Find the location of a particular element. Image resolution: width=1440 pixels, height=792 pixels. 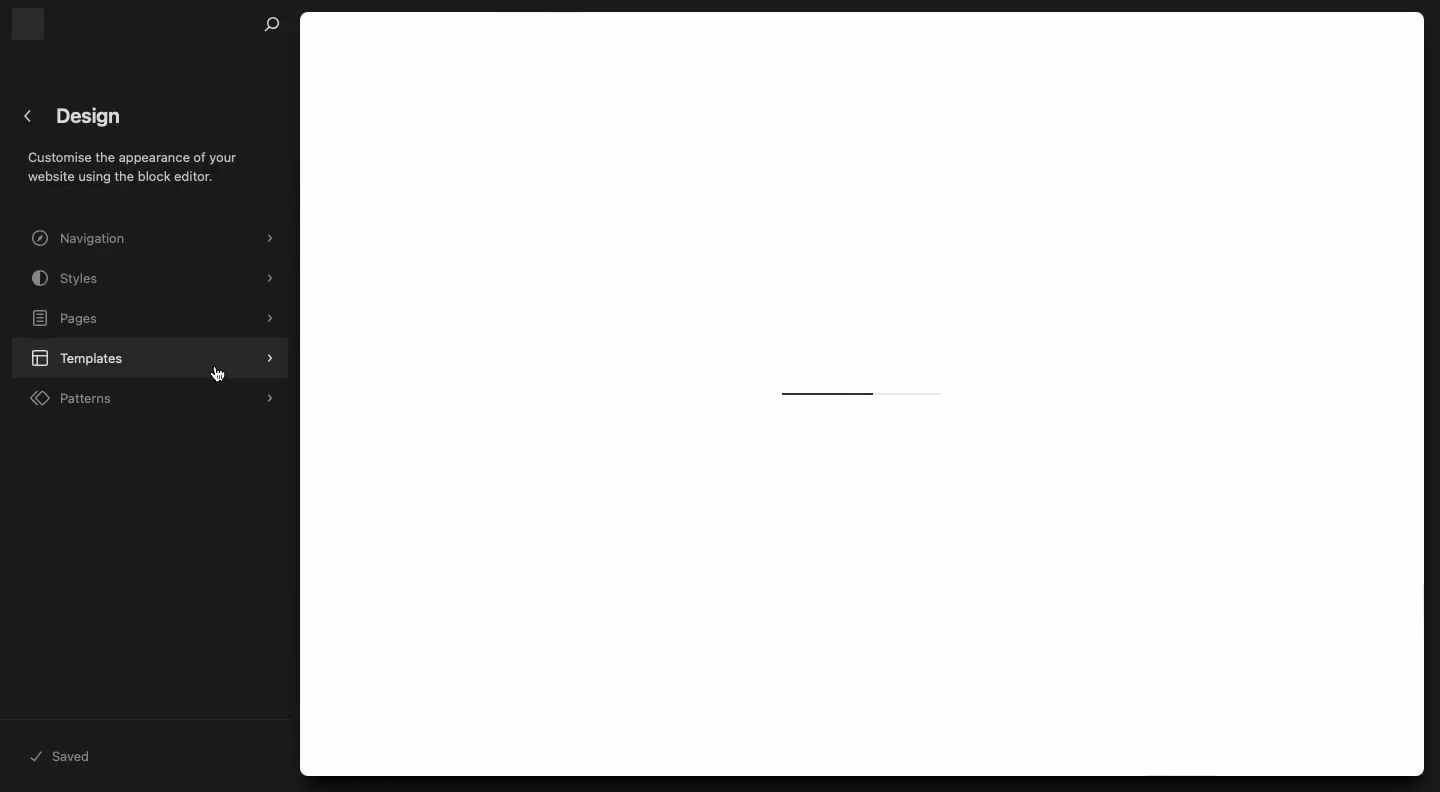

Design is located at coordinates (138, 113).